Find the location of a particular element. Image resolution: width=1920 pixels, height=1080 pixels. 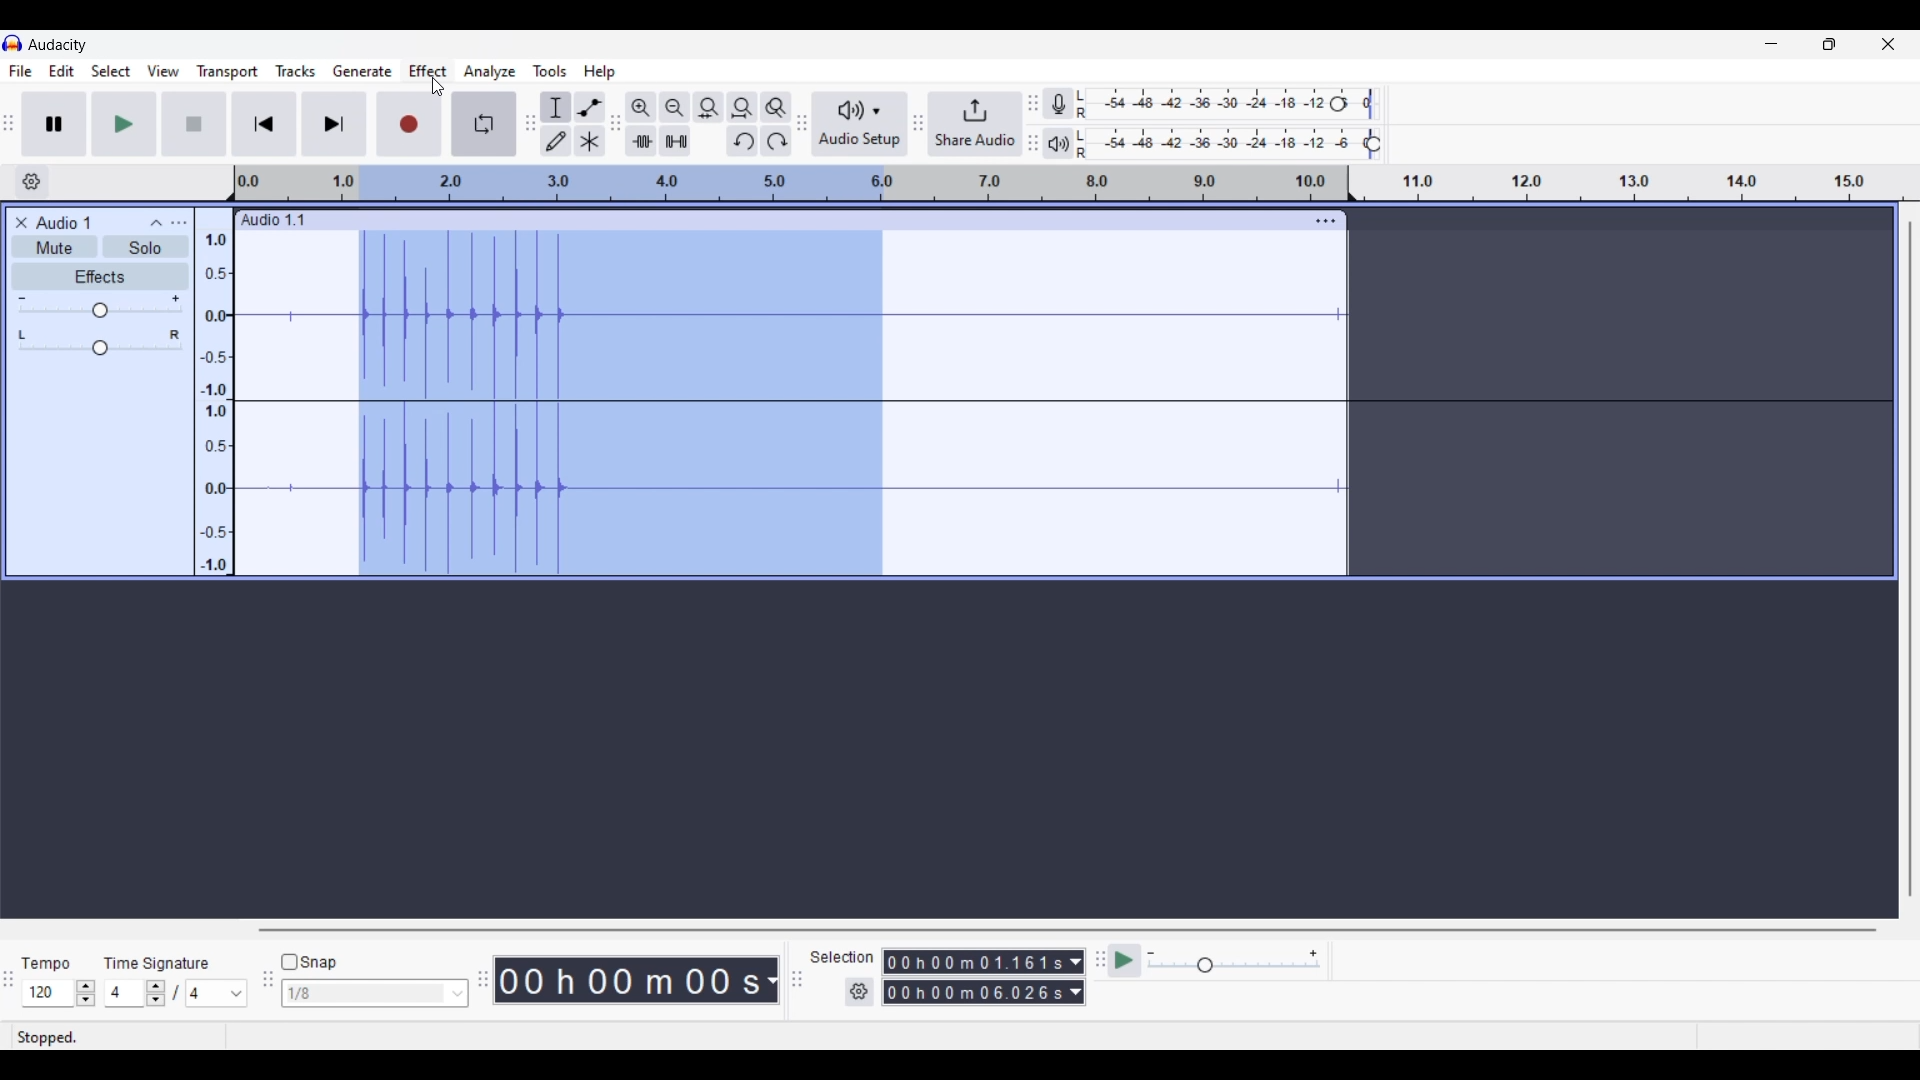

Timeline options is located at coordinates (32, 182).